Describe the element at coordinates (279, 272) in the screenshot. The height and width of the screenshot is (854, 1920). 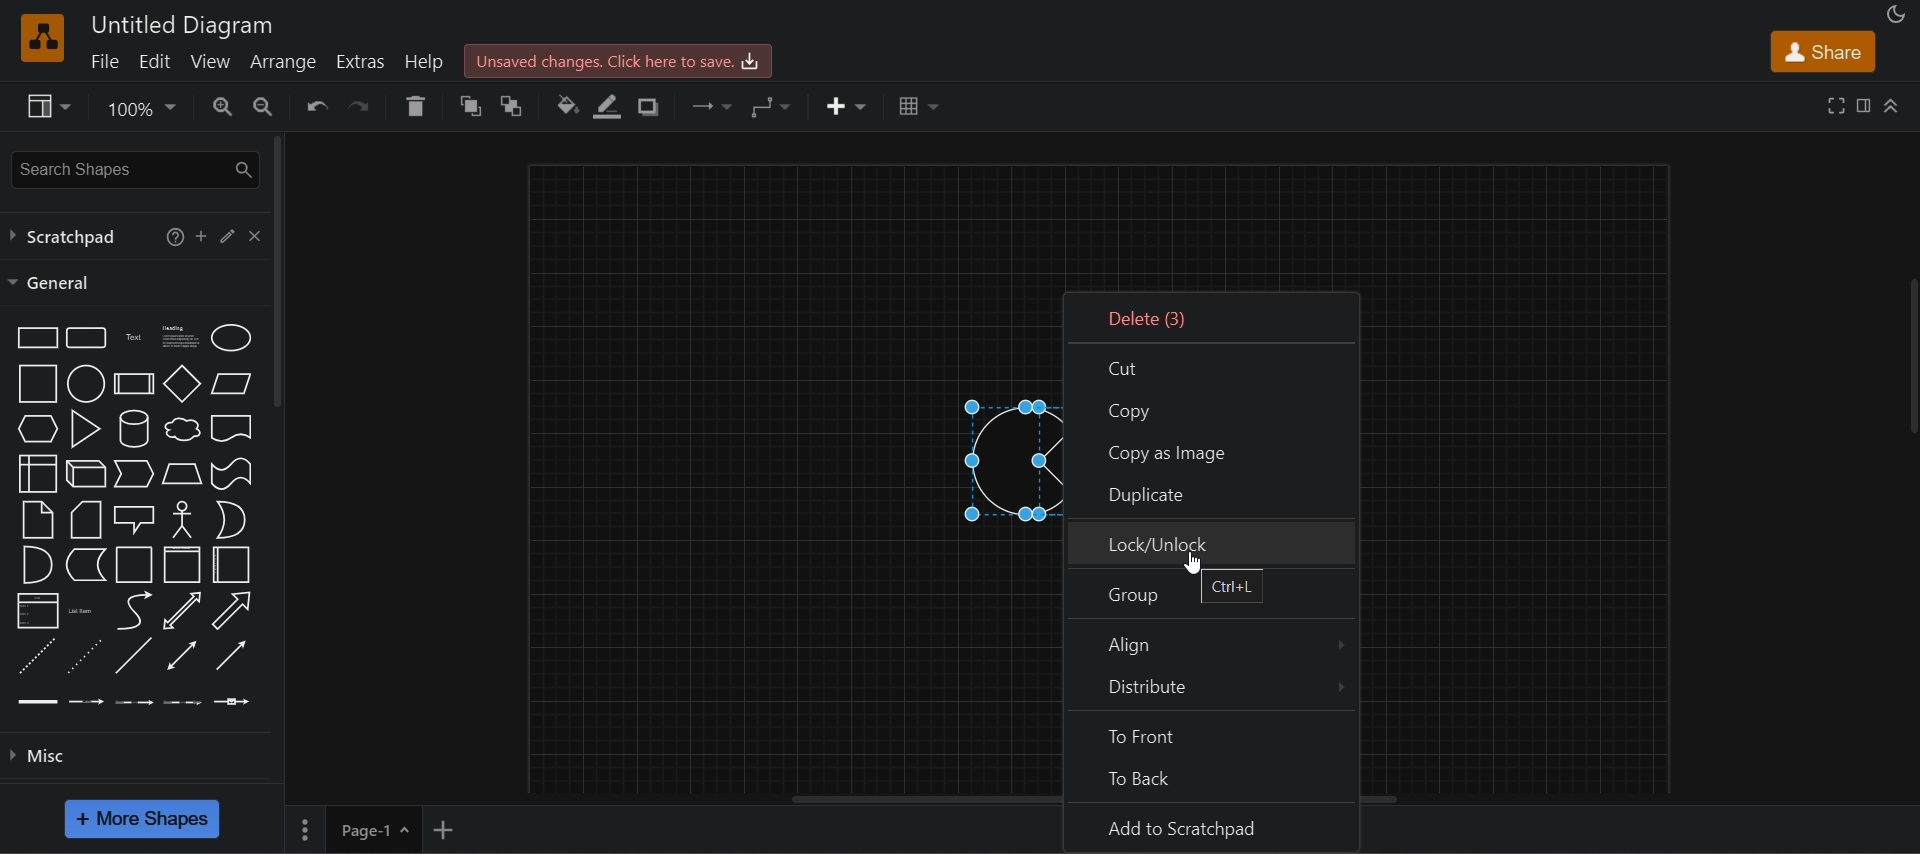
I see `vertical scroll bar` at that location.